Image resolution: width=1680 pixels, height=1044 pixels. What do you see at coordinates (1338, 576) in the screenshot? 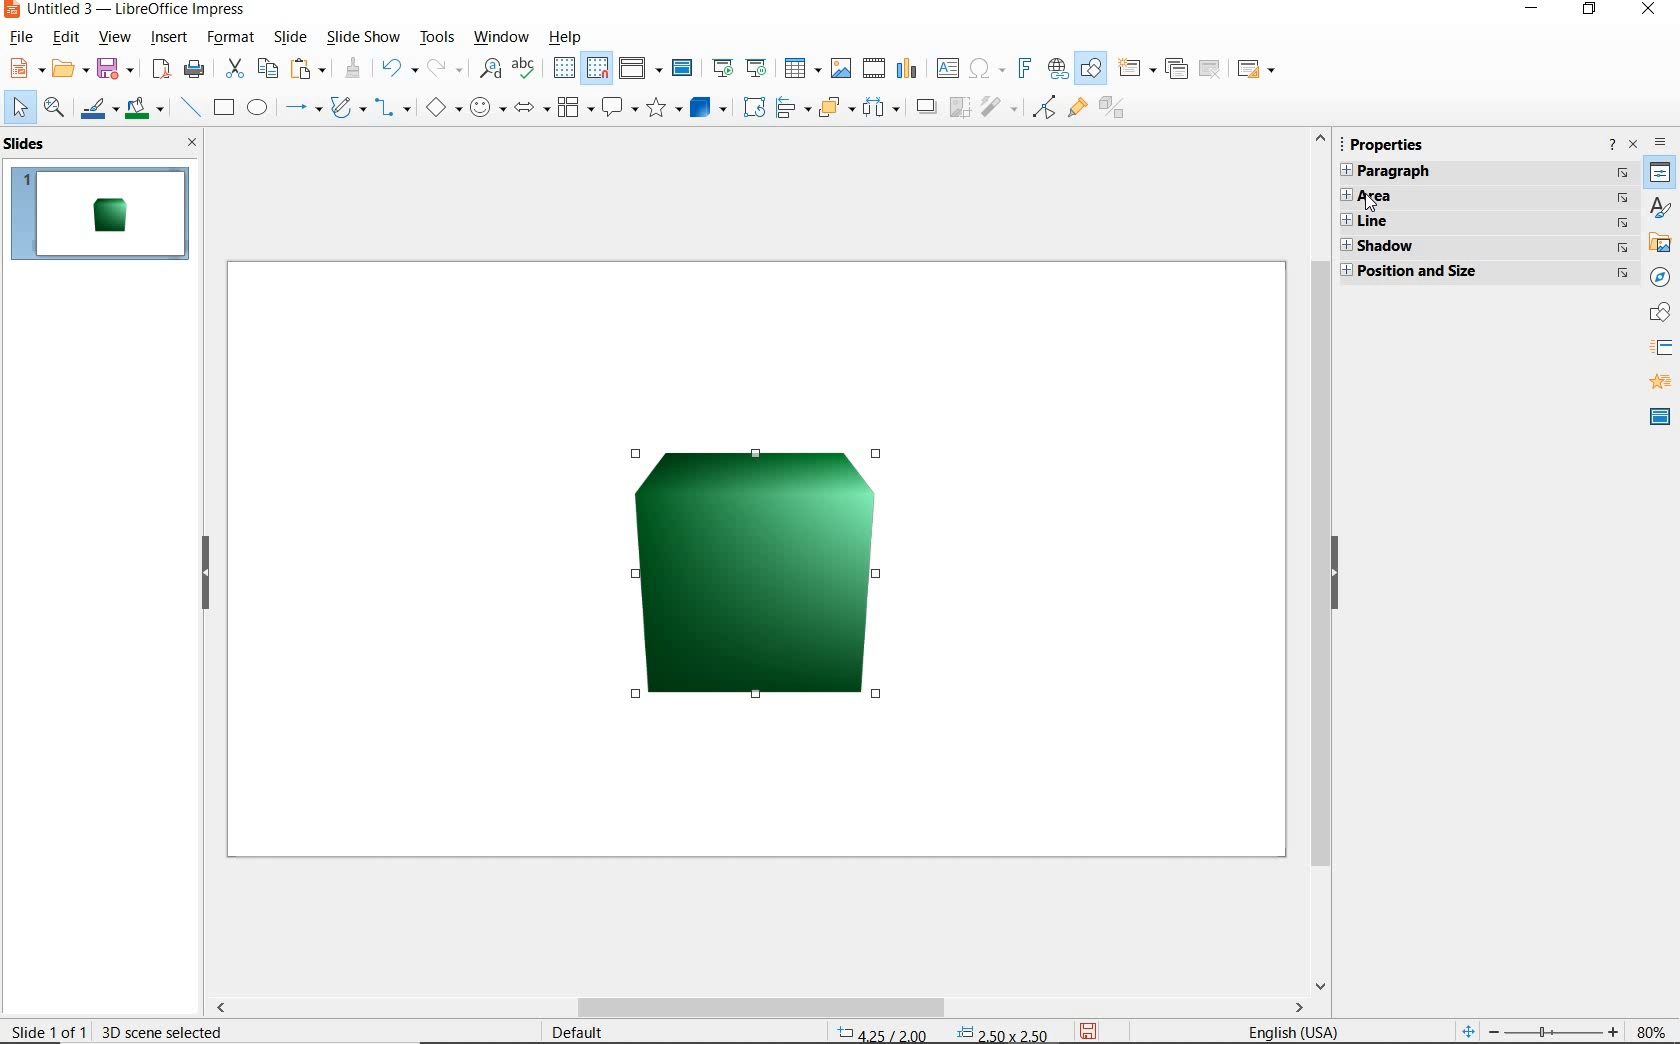
I see `HIDE` at bounding box center [1338, 576].